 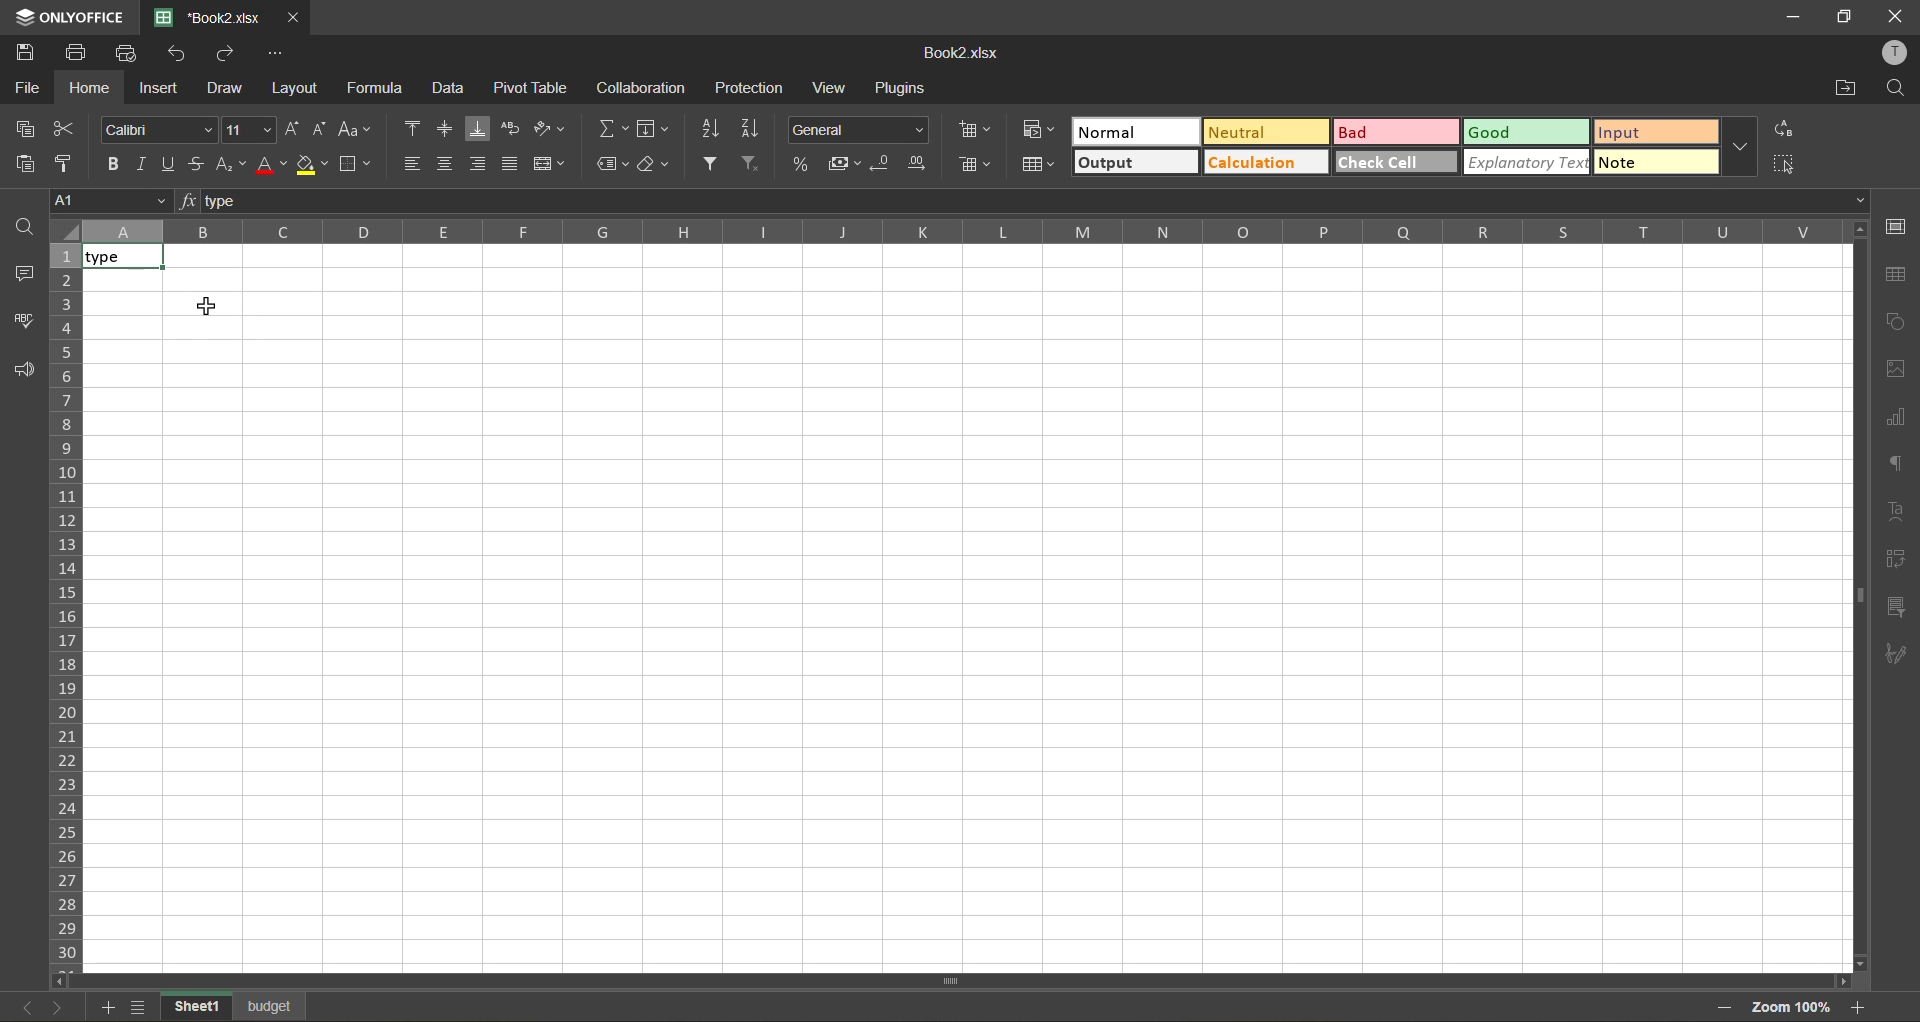 What do you see at coordinates (235, 1005) in the screenshot?
I see `sheet names` at bounding box center [235, 1005].